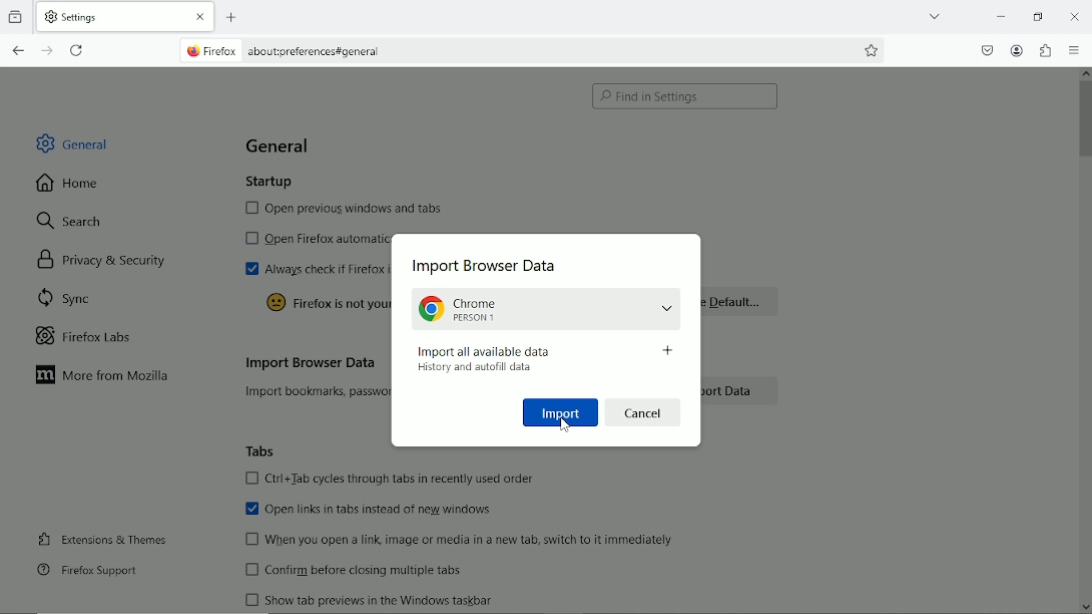  Describe the element at coordinates (685, 97) in the screenshot. I see `Find in settings` at that location.